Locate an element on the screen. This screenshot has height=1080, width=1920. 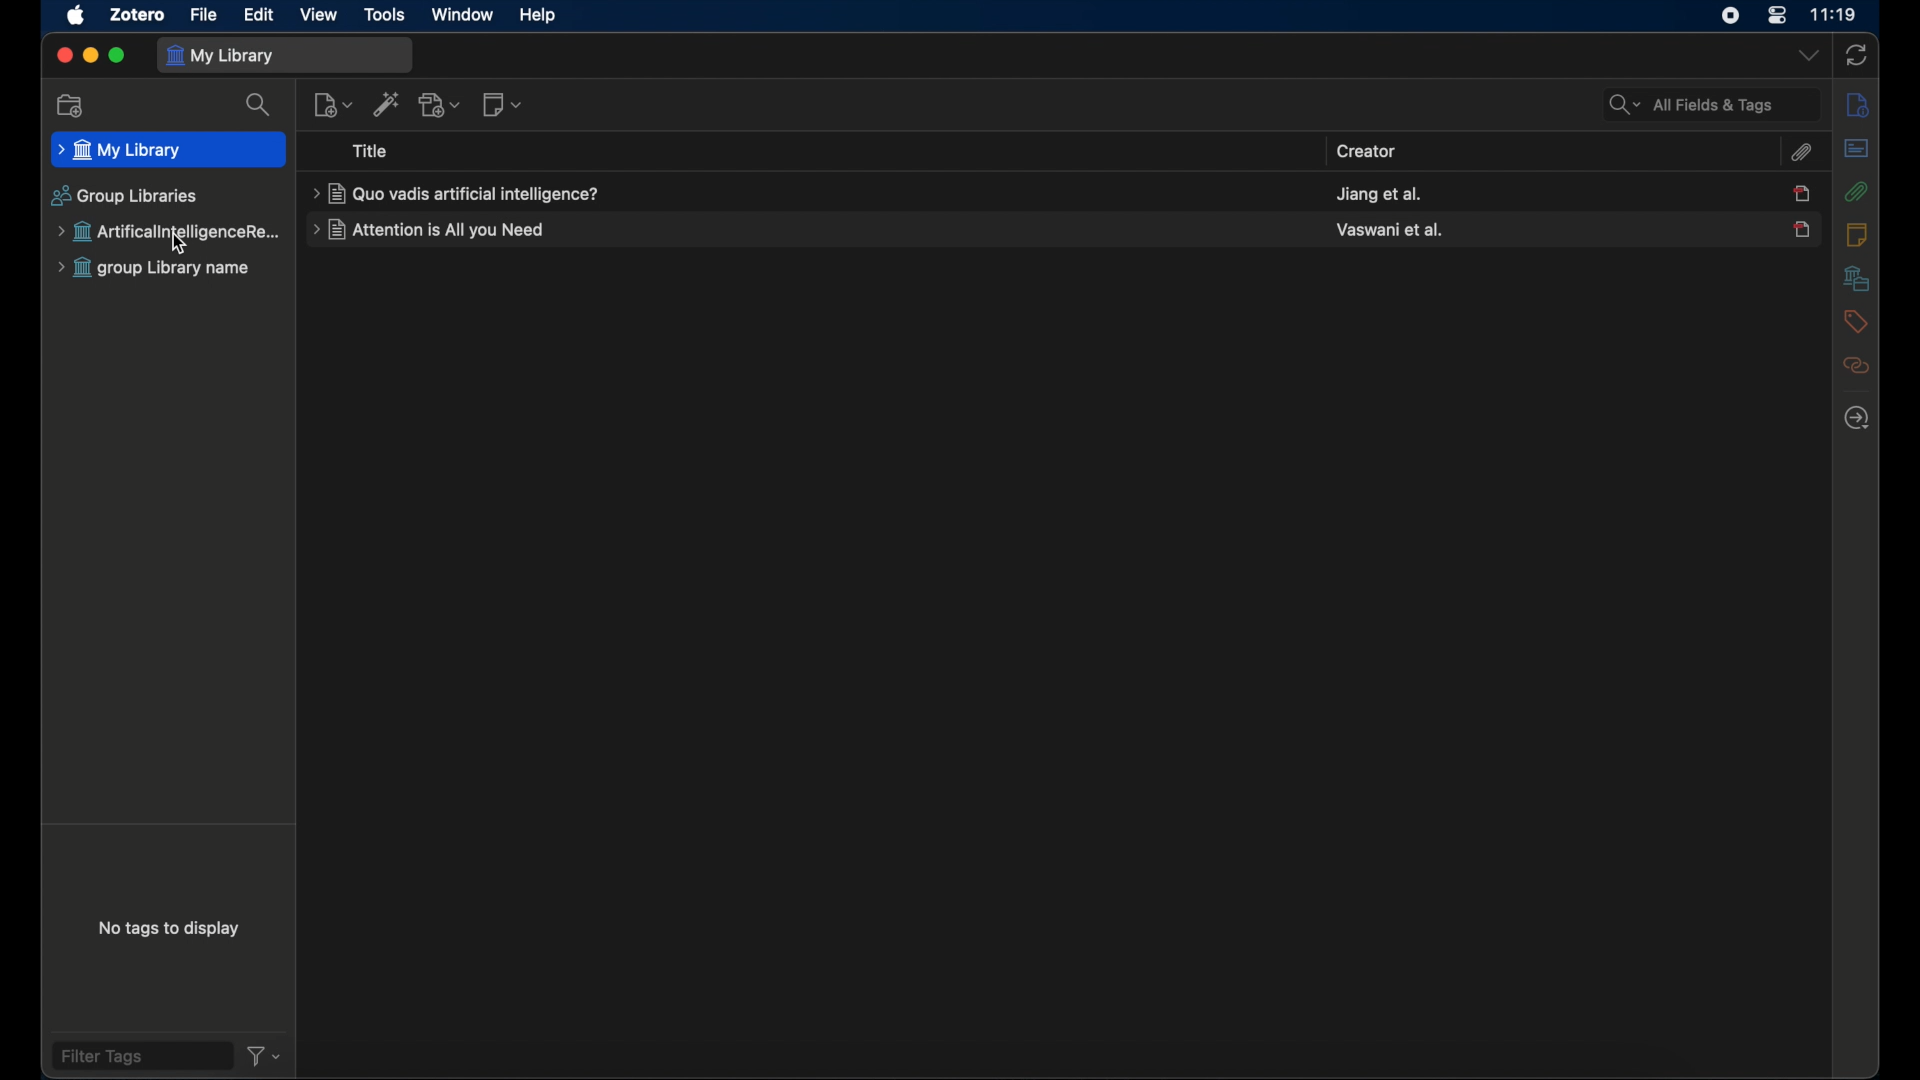
sync is located at coordinates (1856, 54).